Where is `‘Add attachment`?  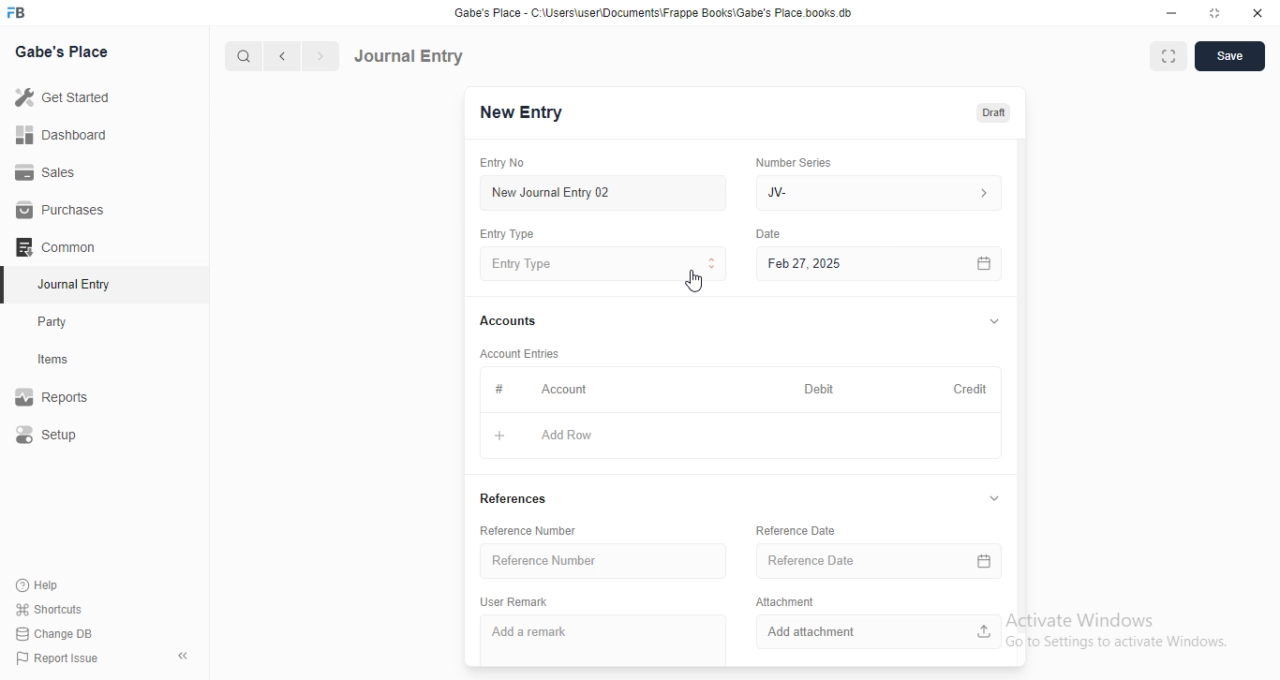
‘Add attachment is located at coordinates (877, 632).